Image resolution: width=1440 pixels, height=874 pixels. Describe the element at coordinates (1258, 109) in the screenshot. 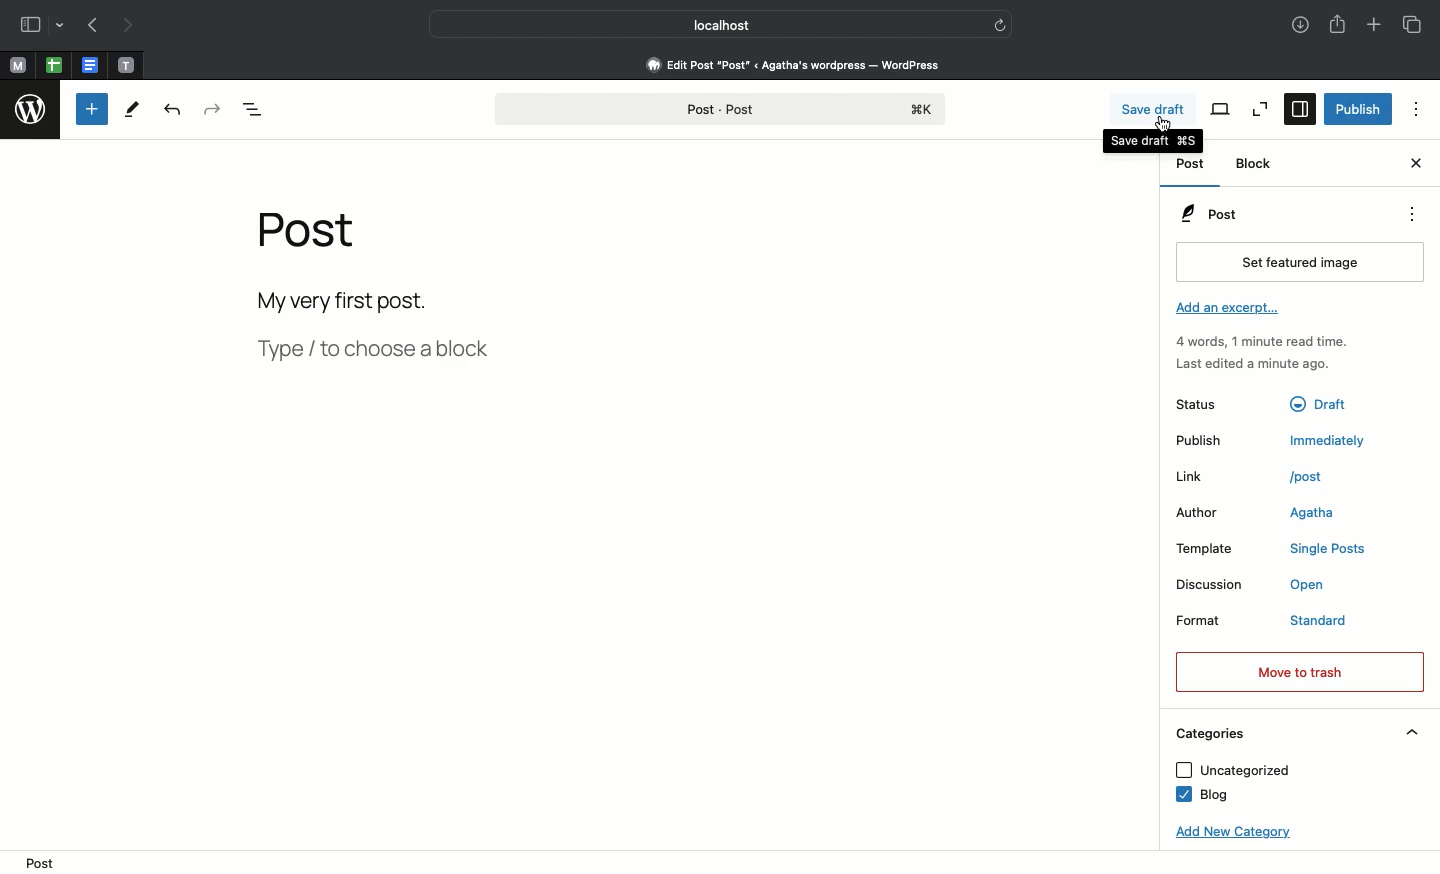

I see `Maximize` at that location.